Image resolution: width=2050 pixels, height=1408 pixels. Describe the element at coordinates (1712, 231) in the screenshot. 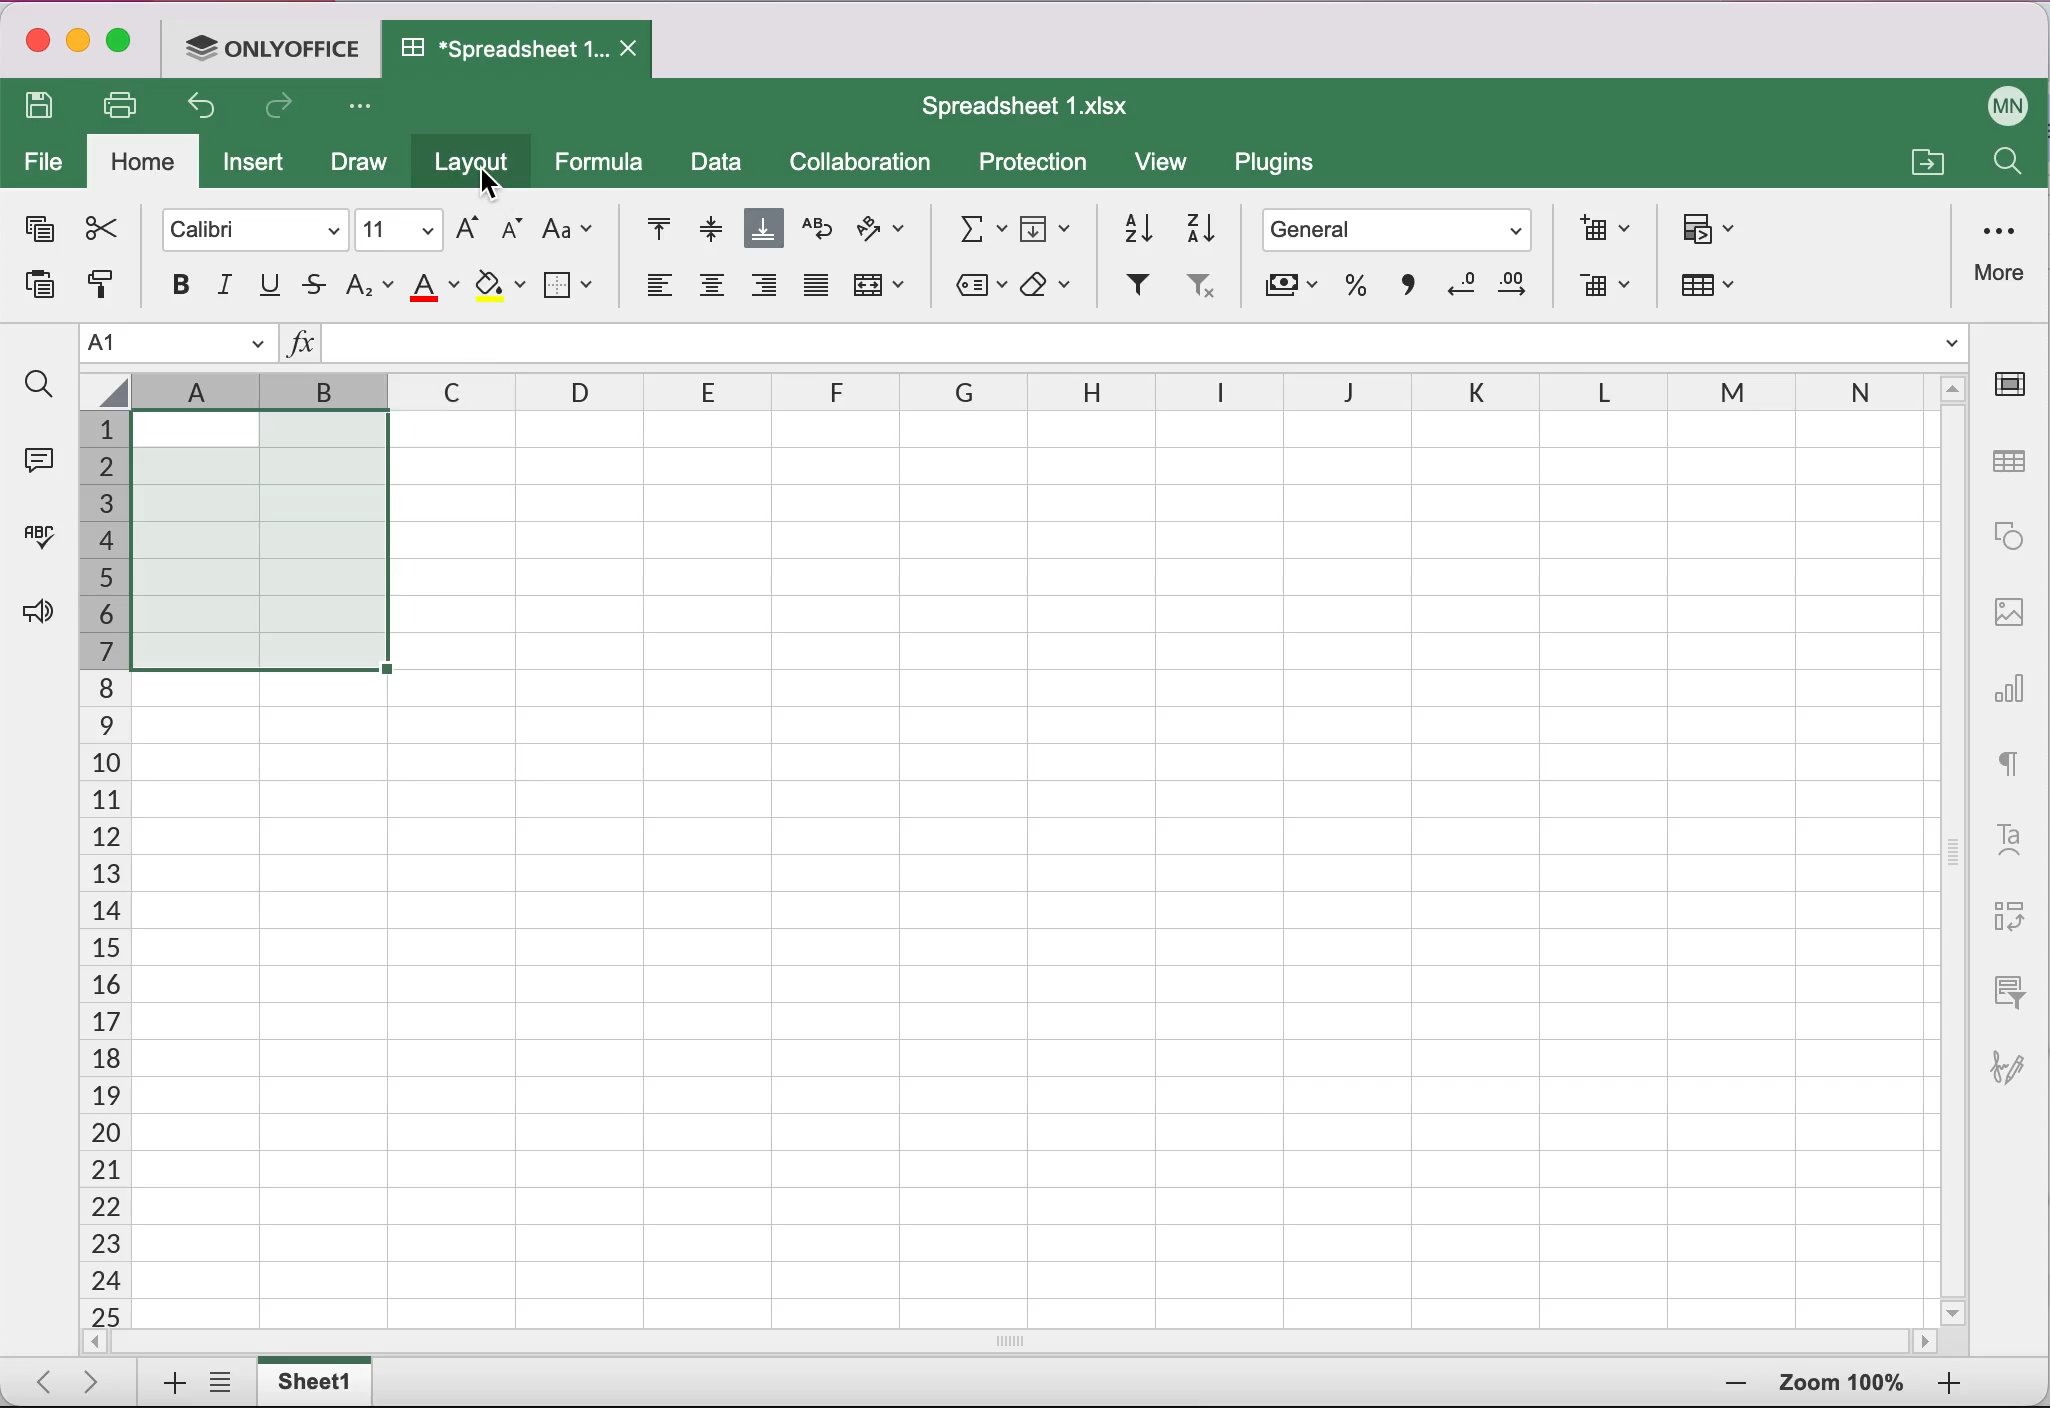

I see `conditional formatting` at that location.